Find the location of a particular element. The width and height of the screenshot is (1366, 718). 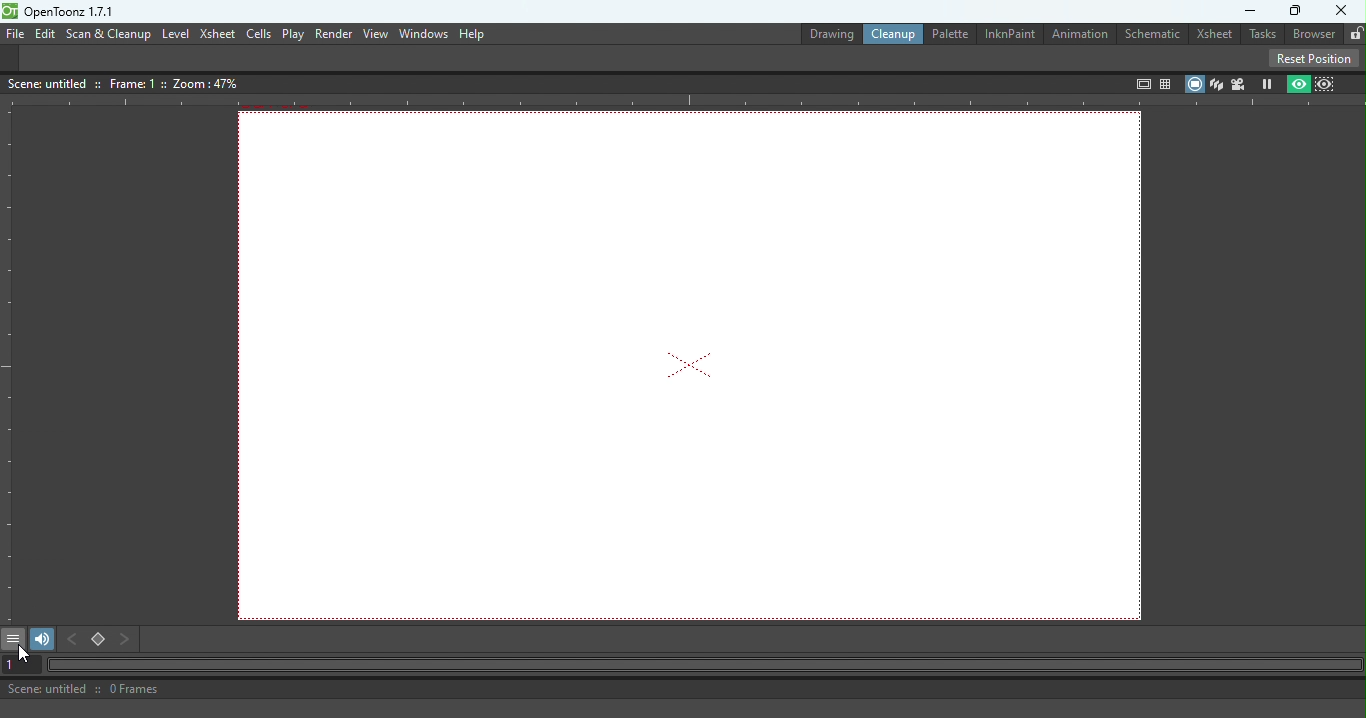

Tasks is located at coordinates (1261, 35).